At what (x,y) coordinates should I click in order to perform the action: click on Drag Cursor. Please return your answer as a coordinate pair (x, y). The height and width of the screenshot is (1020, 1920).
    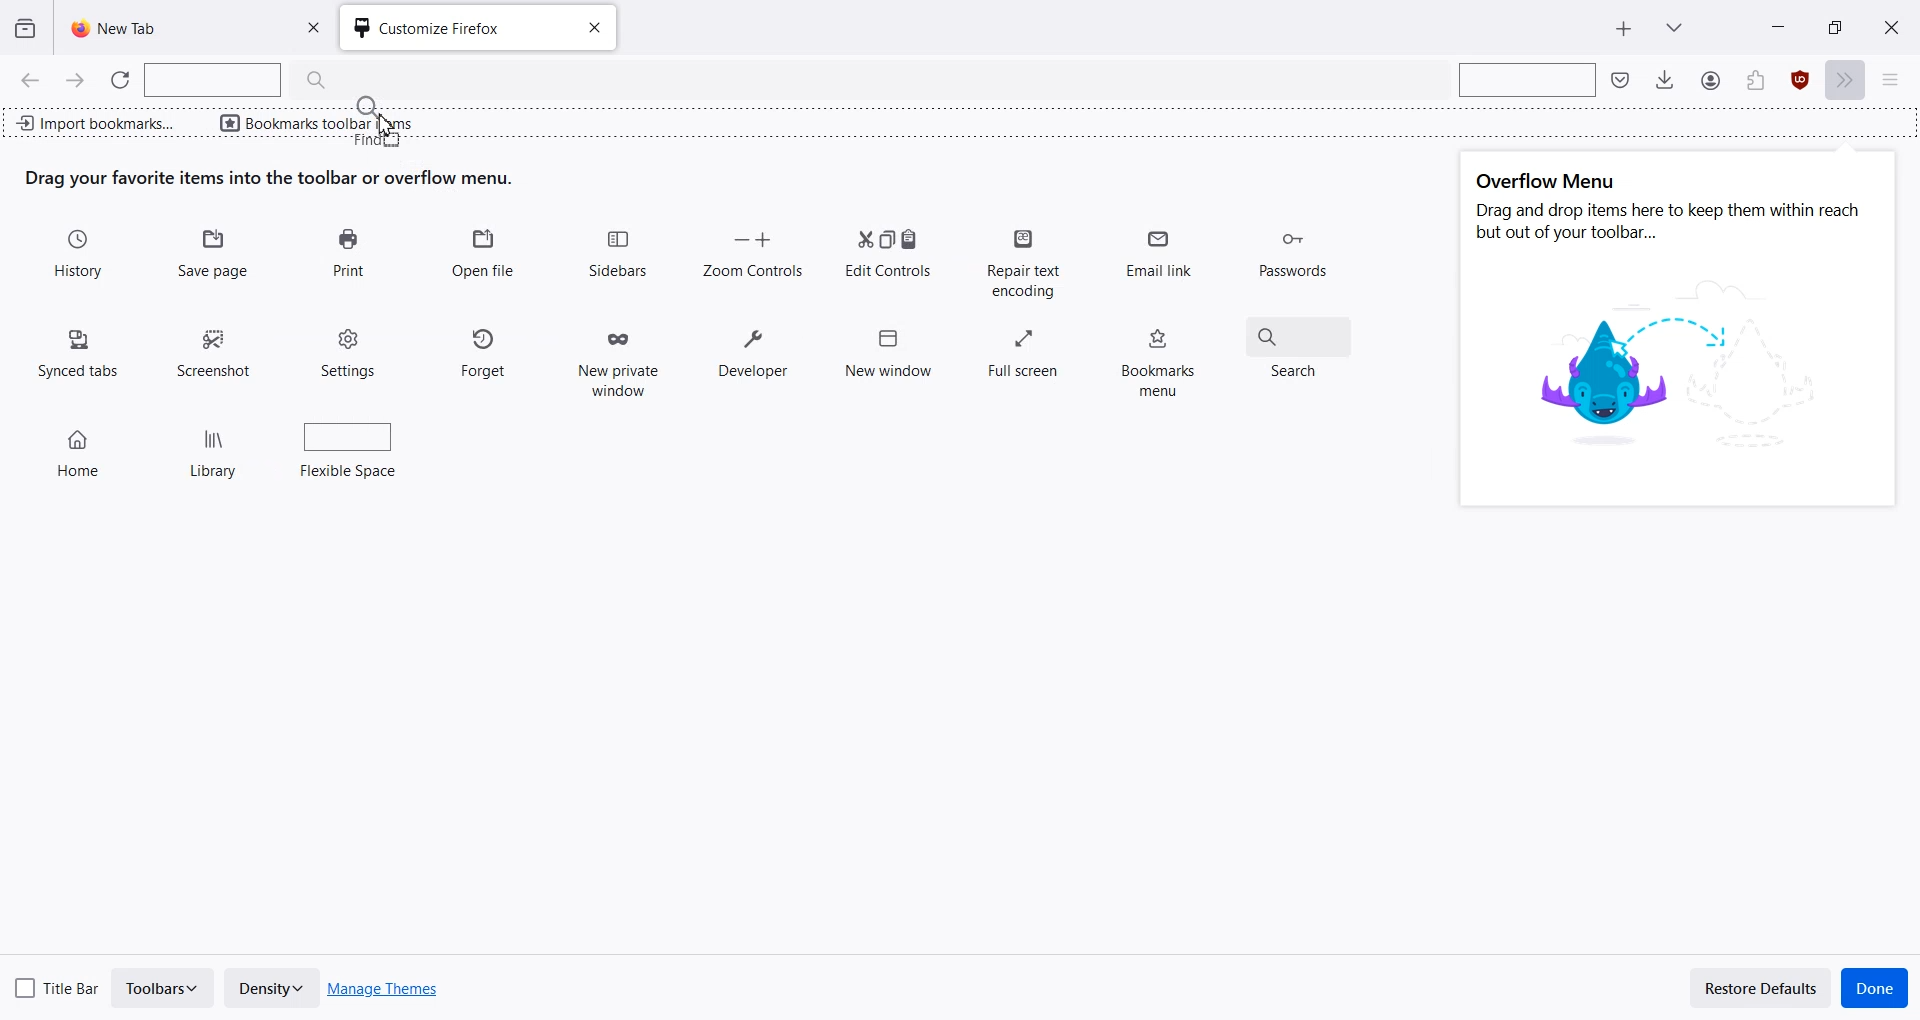
    Looking at the image, I should click on (385, 127).